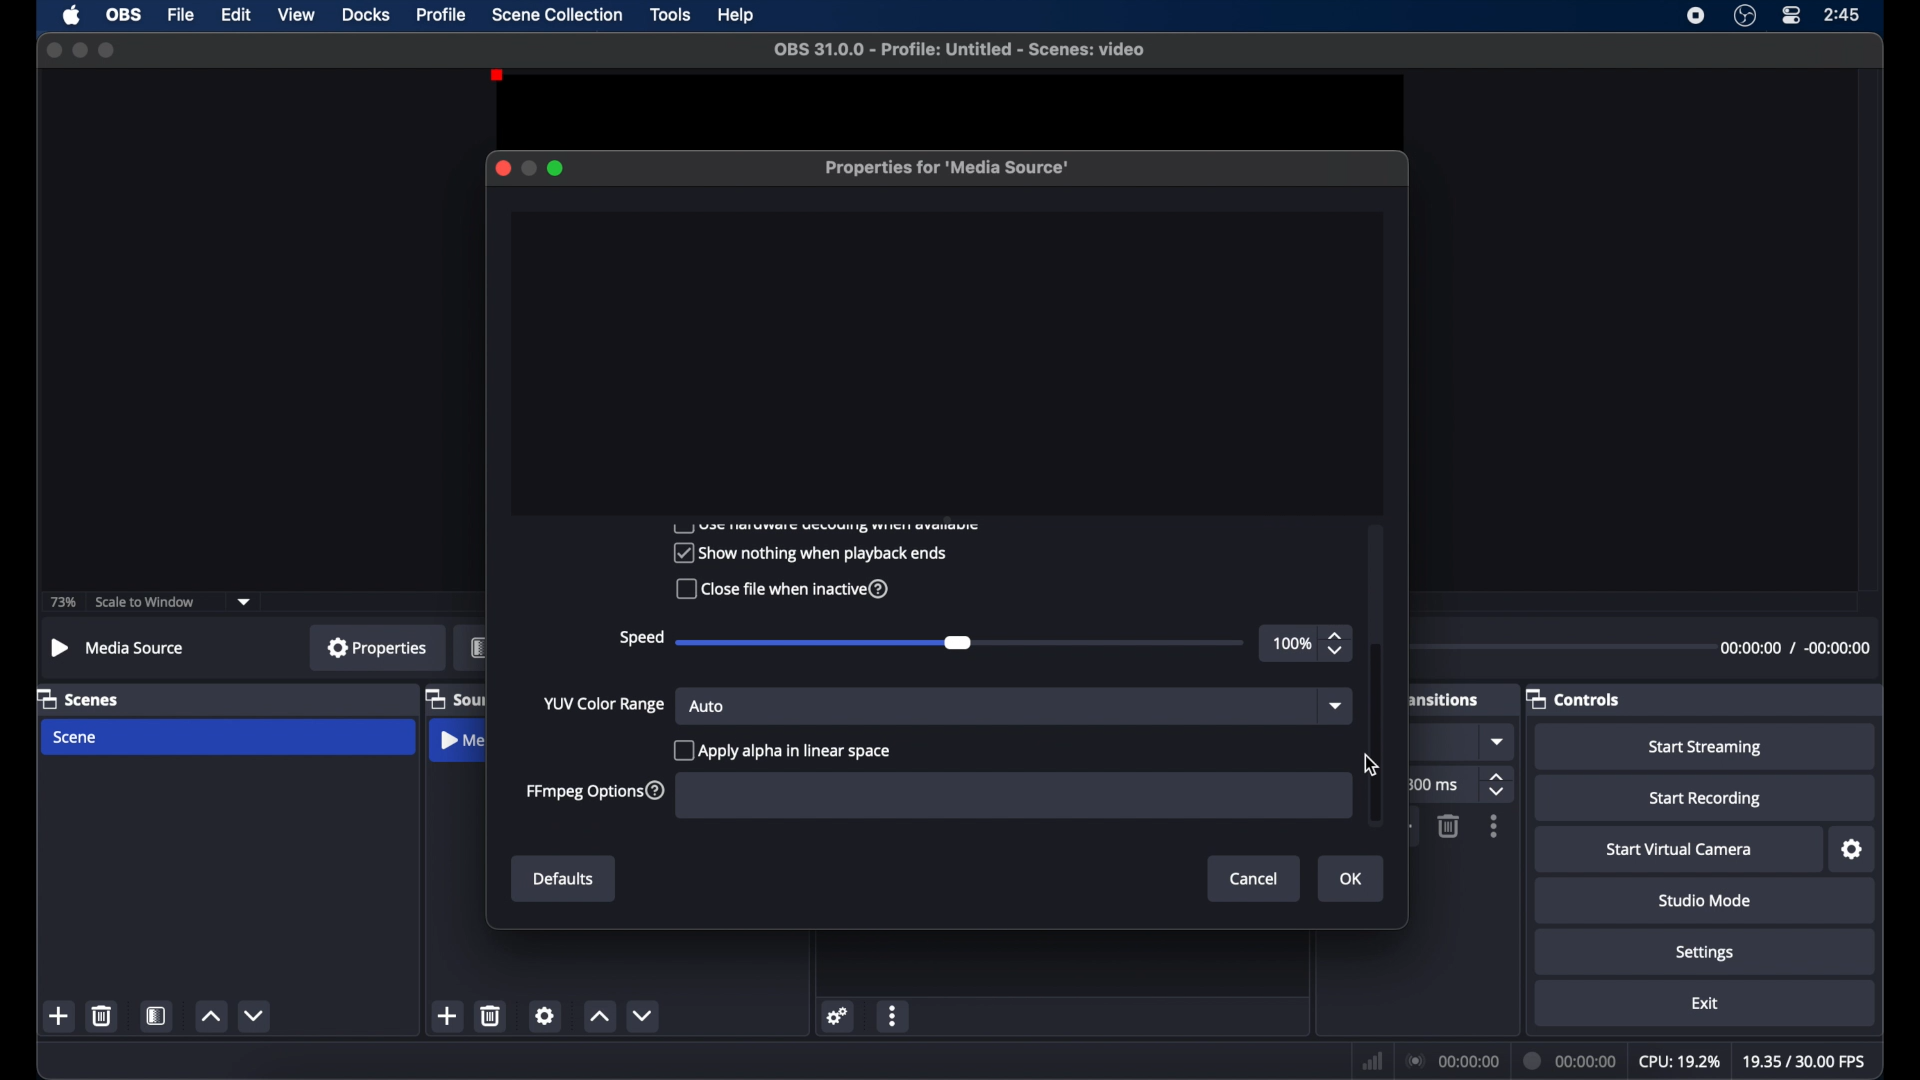 The height and width of the screenshot is (1080, 1920). I want to click on exit, so click(1705, 1003).